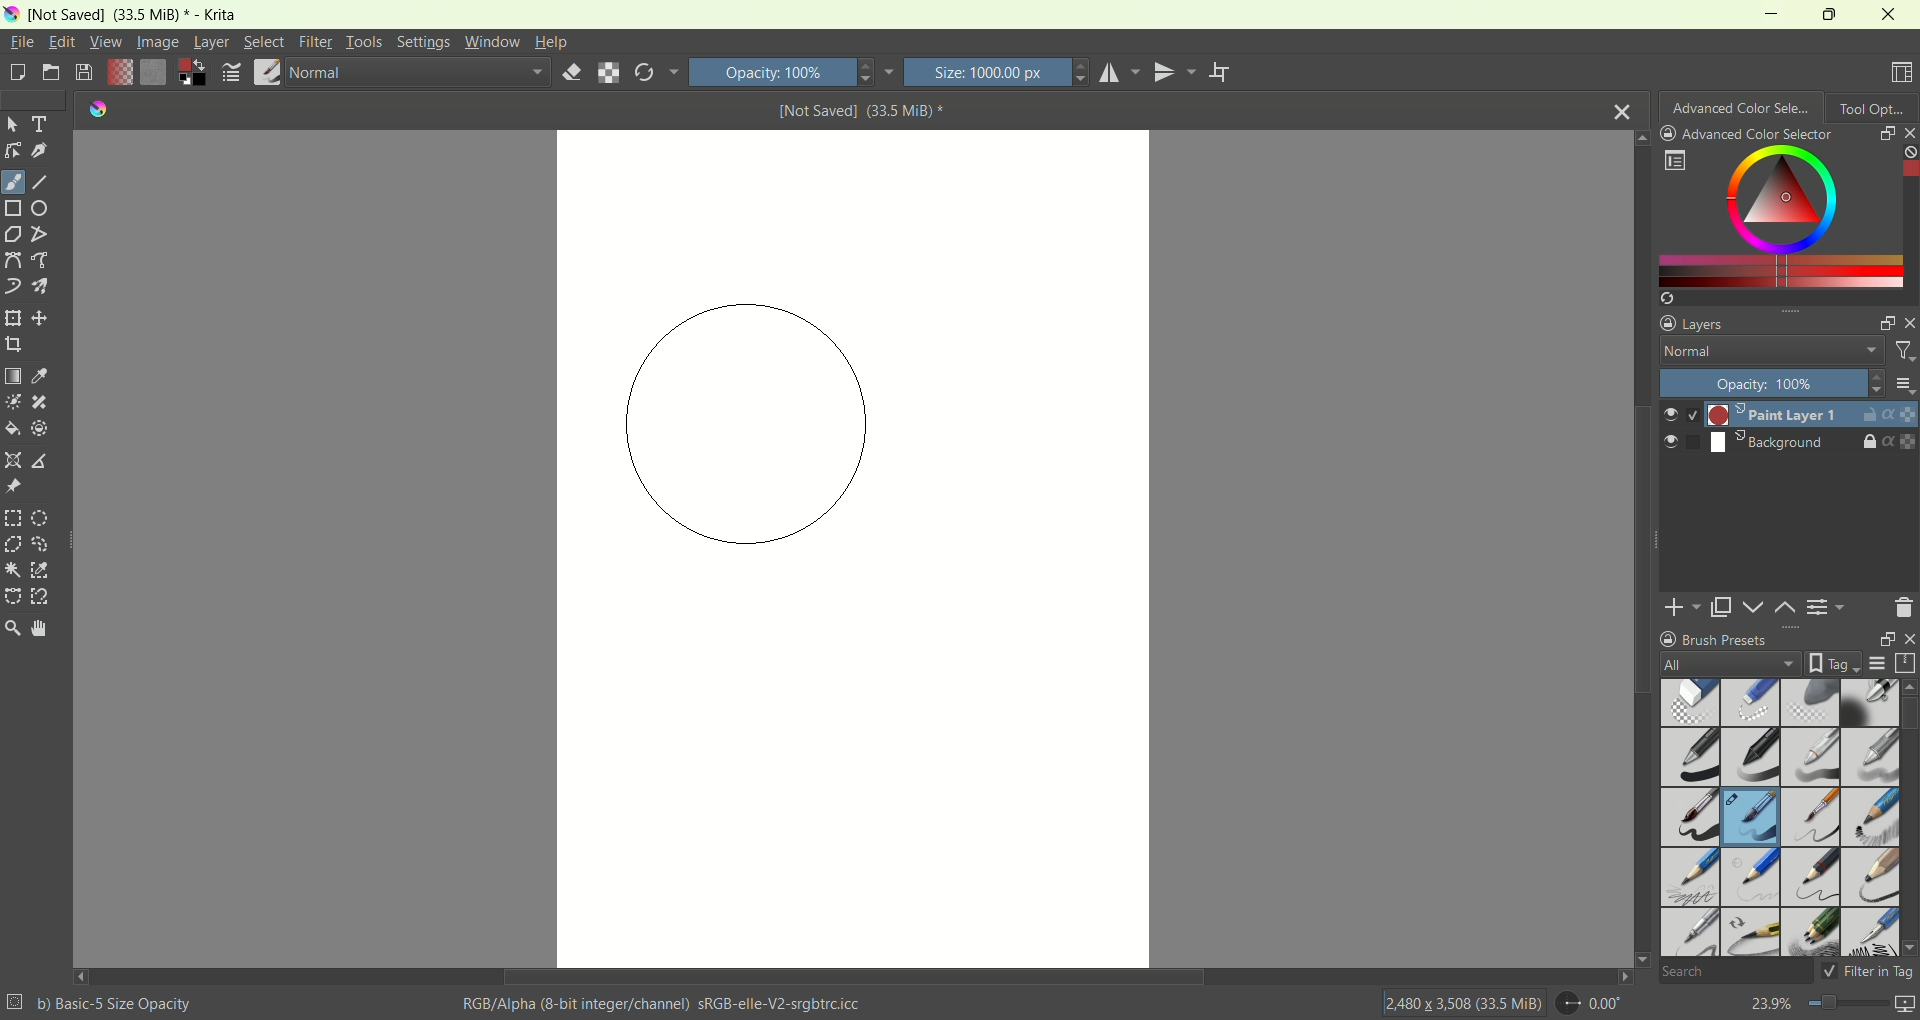 Image resolution: width=1920 pixels, height=1020 pixels. Describe the element at coordinates (12, 628) in the screenshot. I see `zoom` at that location.